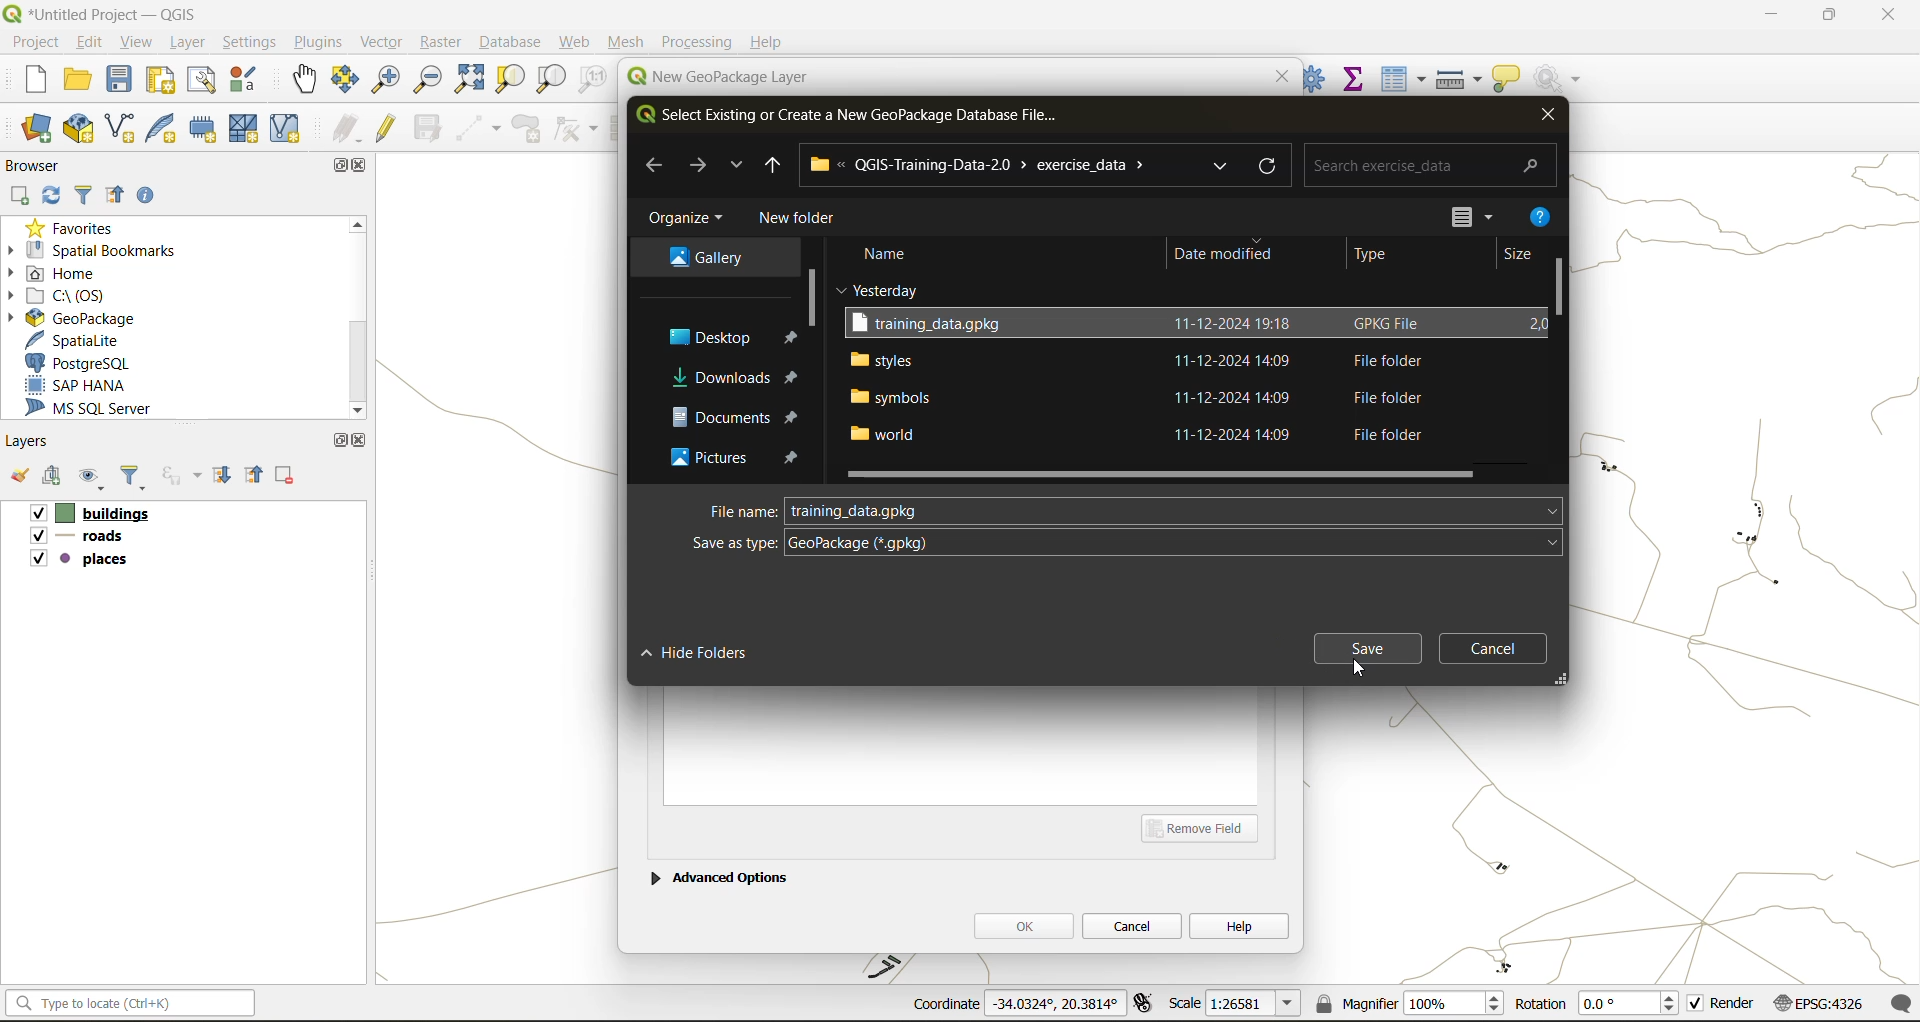 This screenshot has height=1022, width=1920. I want to click on filter by expression, so click(184, 475).